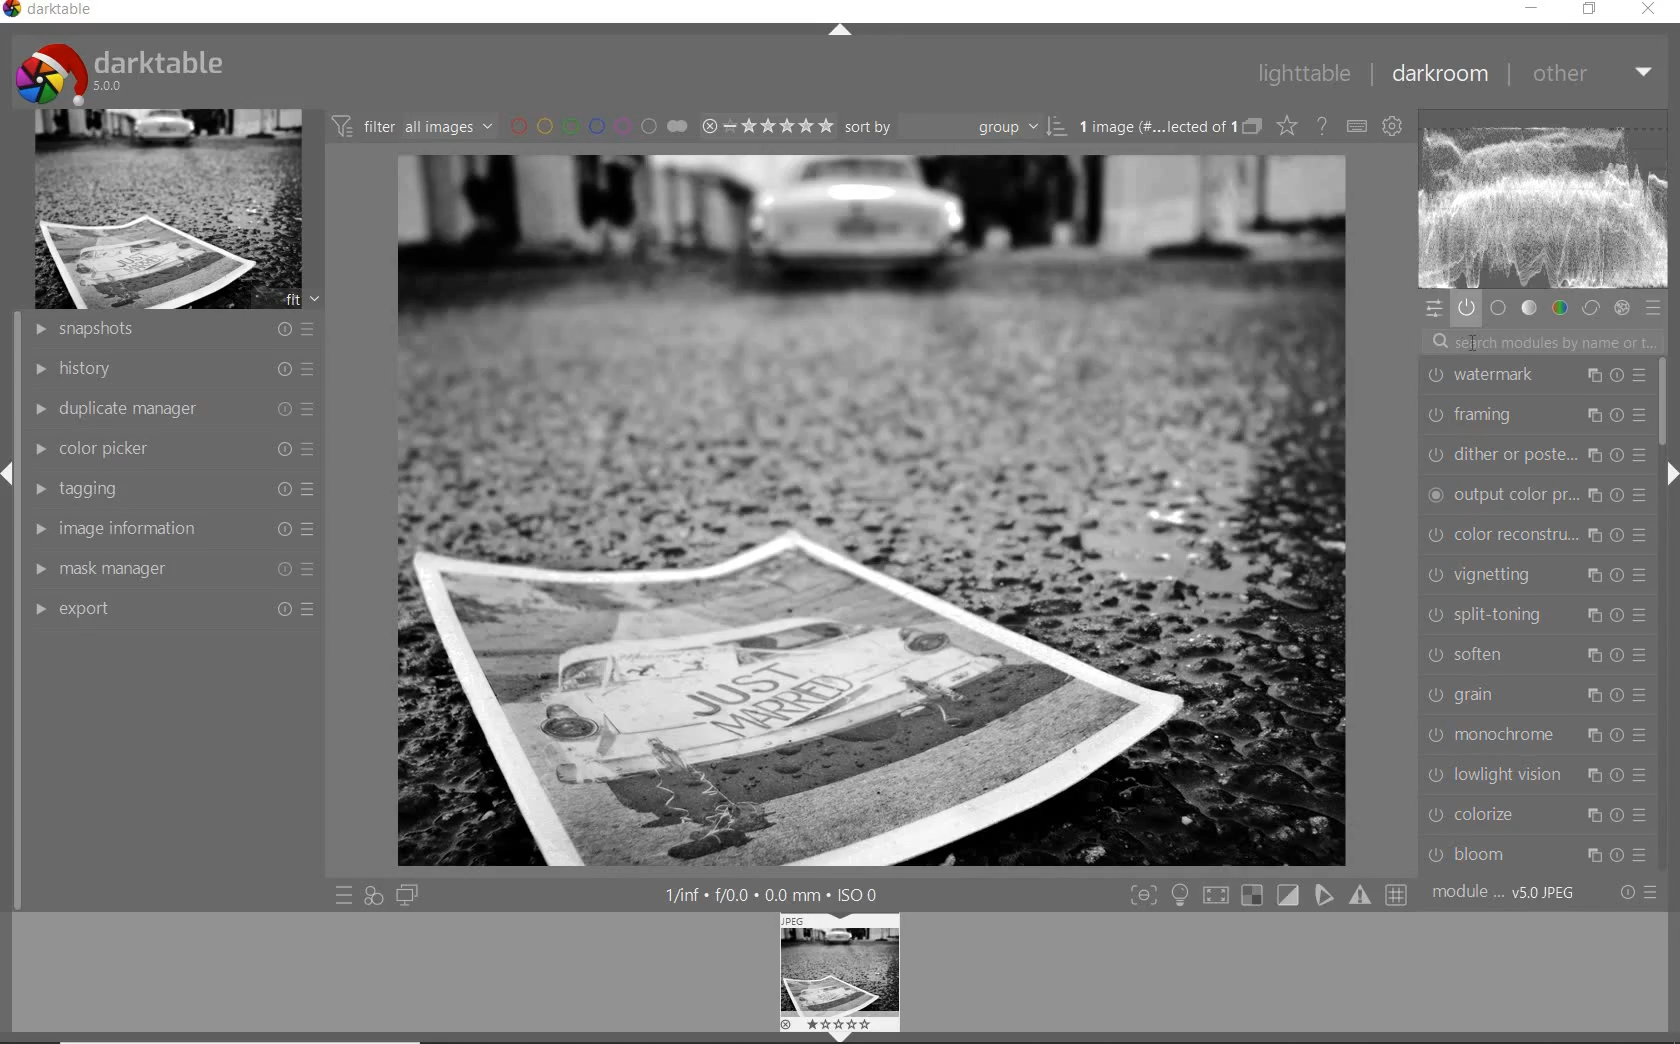  Describe the element at coordinates (1621, 308) in the screenshot. I see `effect` at that location.